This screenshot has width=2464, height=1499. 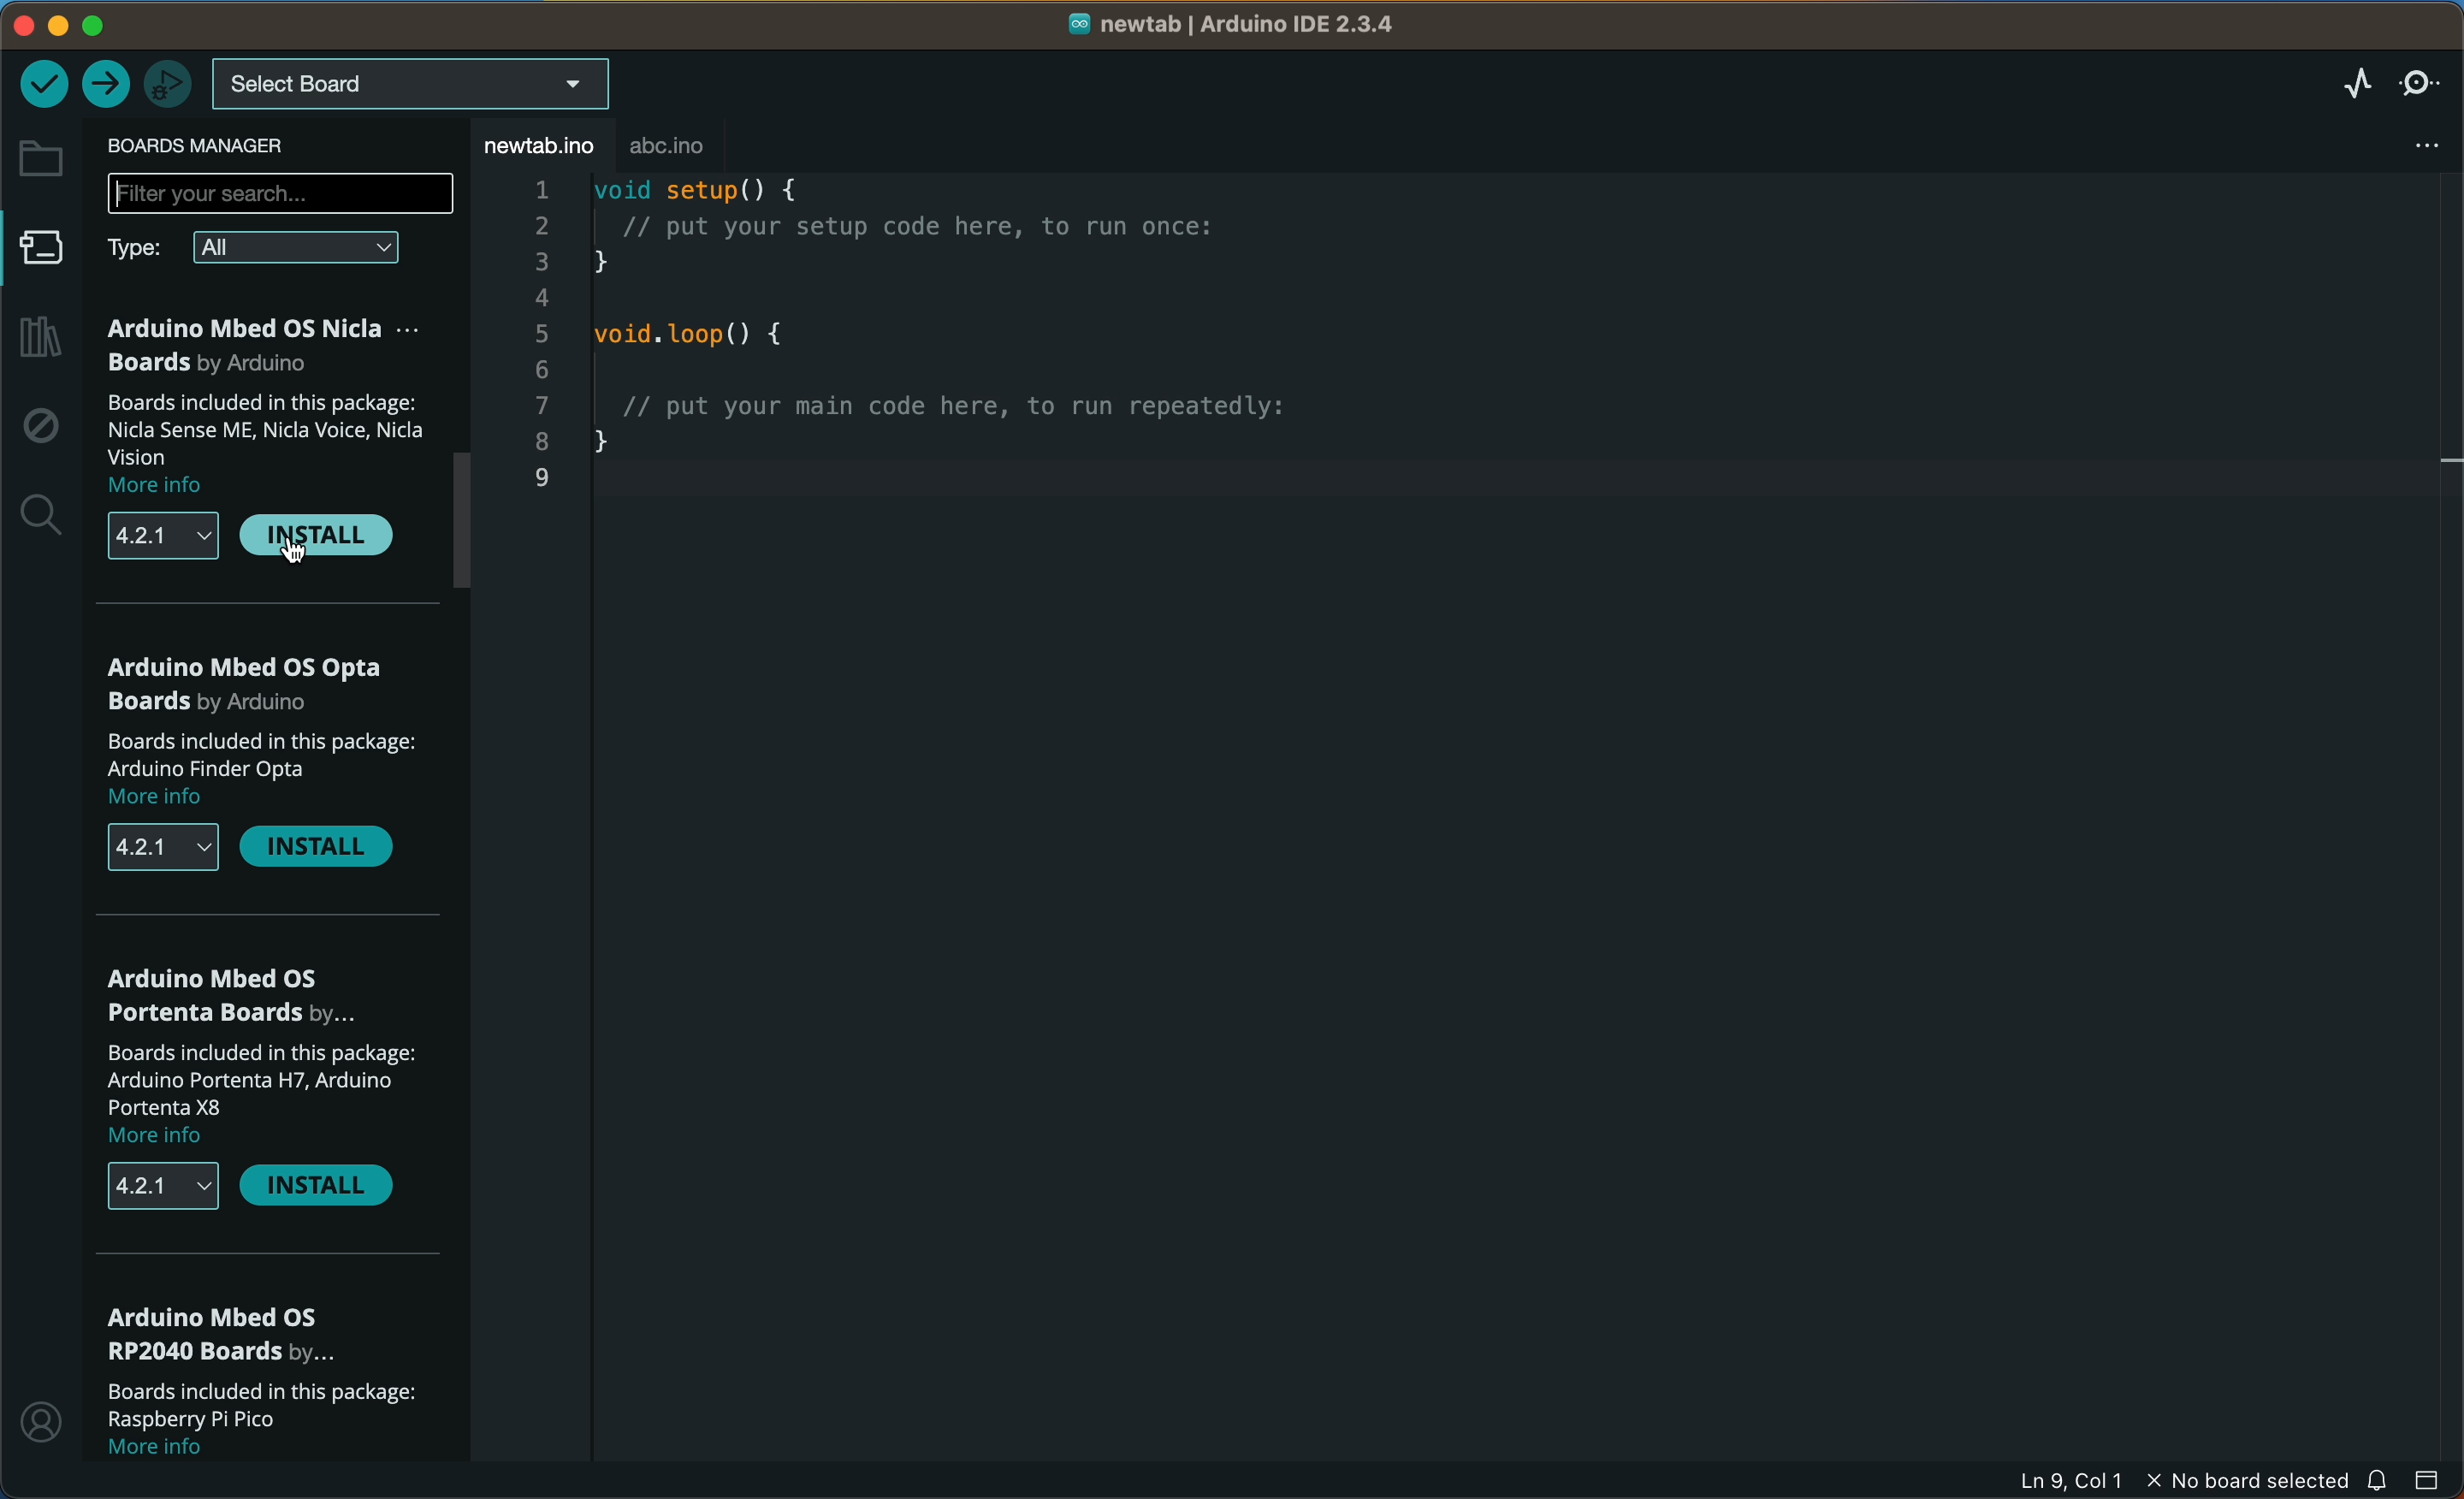 I want to click on install, so click(x=321, y=1188).